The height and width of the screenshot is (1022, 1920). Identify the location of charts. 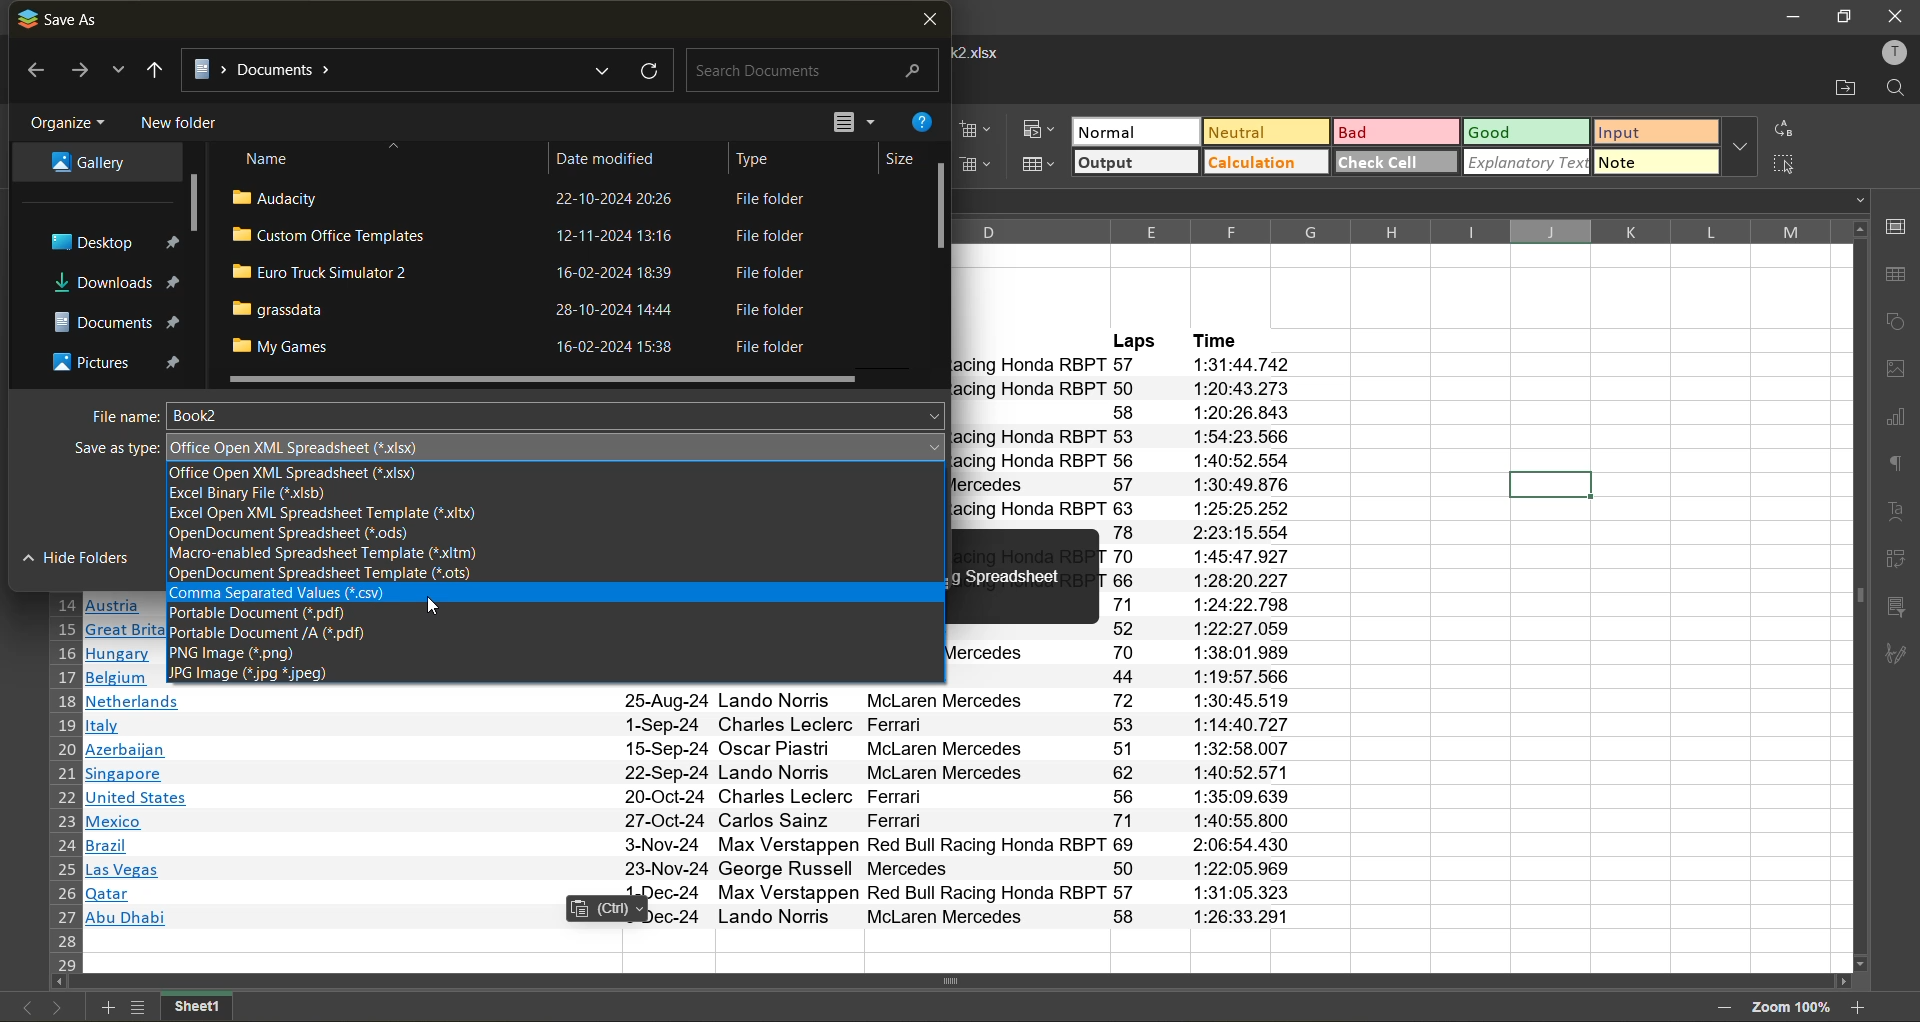
(1895, 420).